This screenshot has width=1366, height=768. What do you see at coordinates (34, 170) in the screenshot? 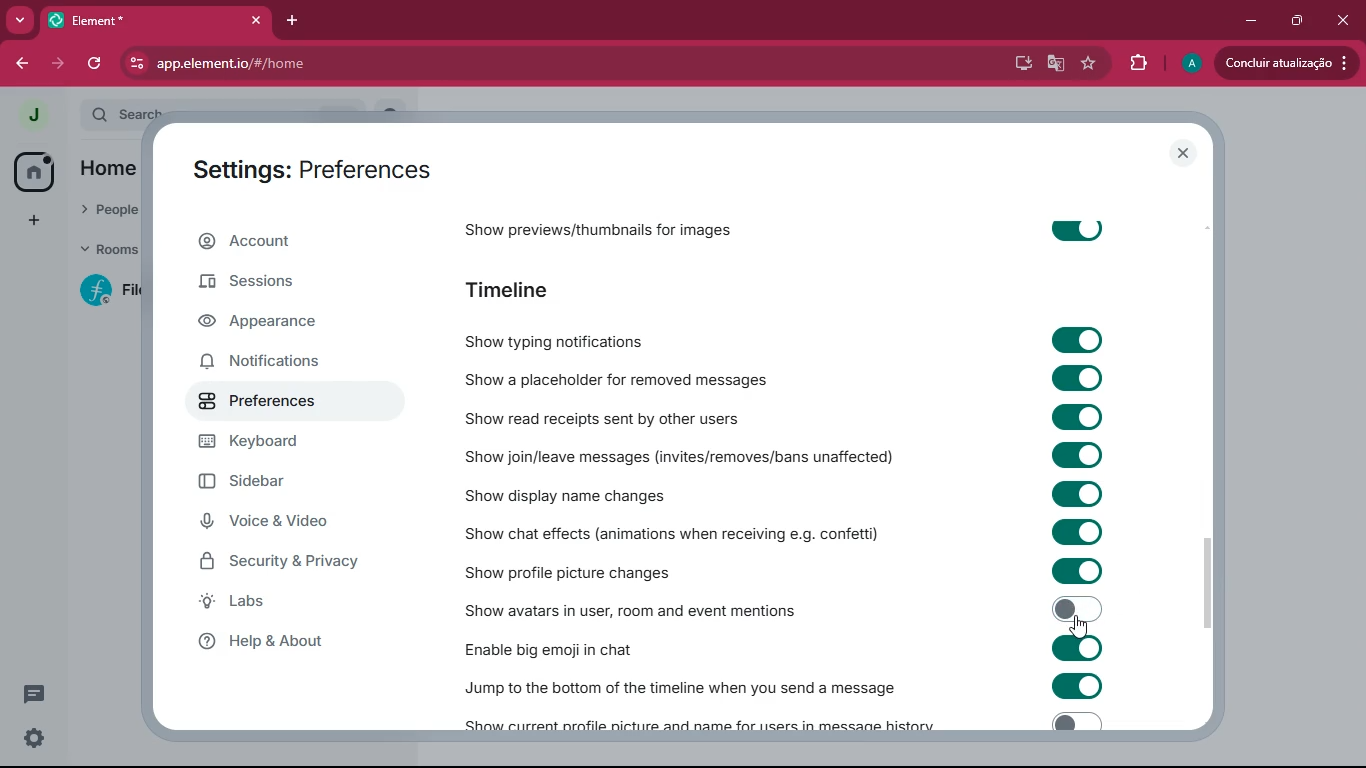
I see `home` at bounding box center [34, 170].